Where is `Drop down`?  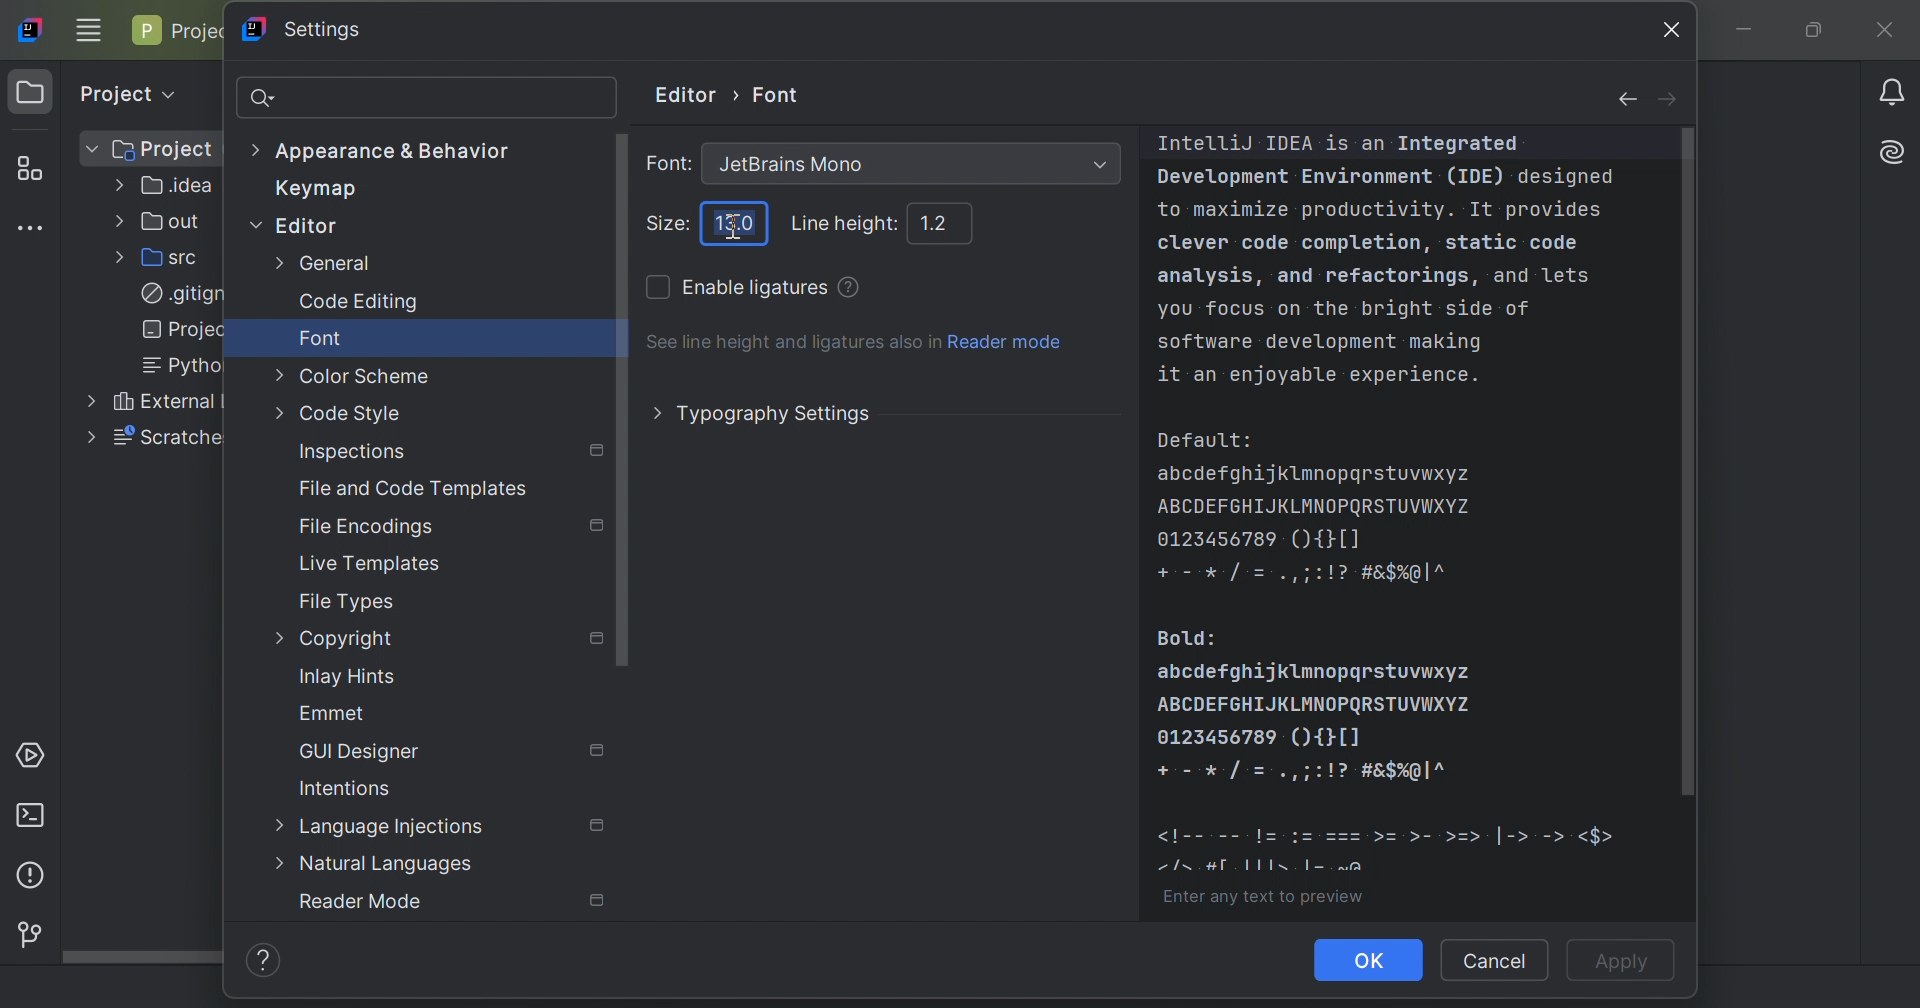 Drop down is located at coordinates (1099, 164).